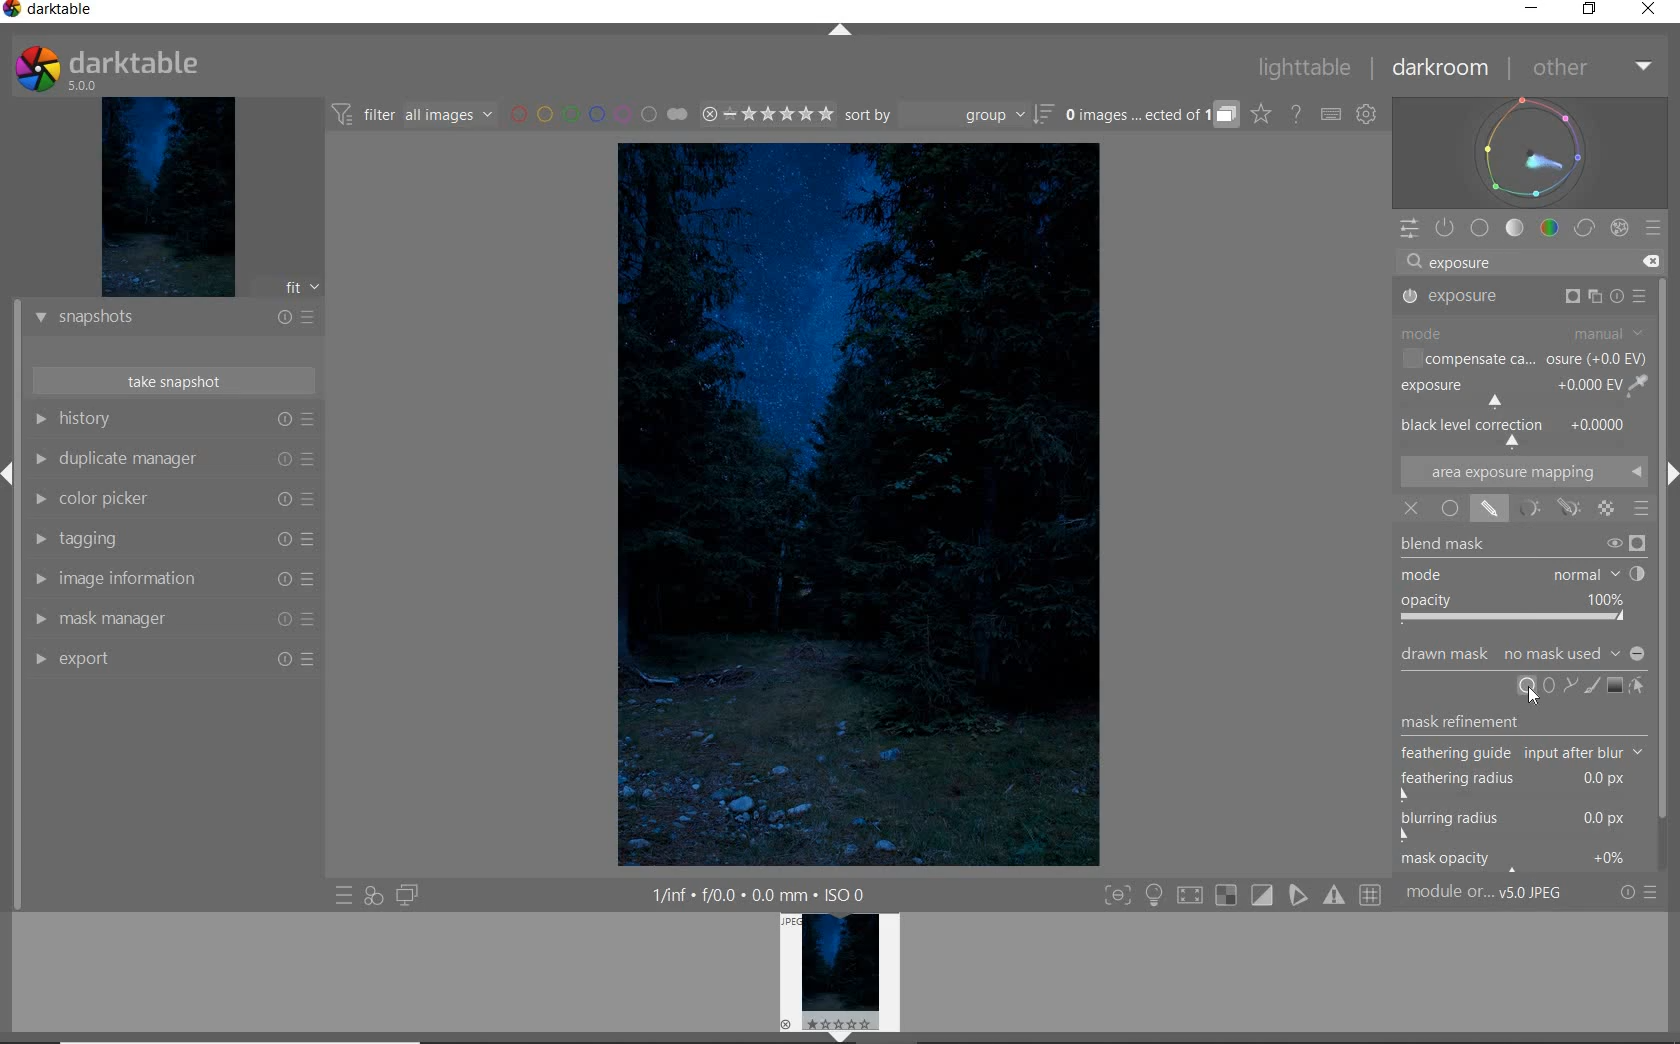  Describe the element at coordinates (1480, 227) in the screenshot. I see `BASE` at that location.